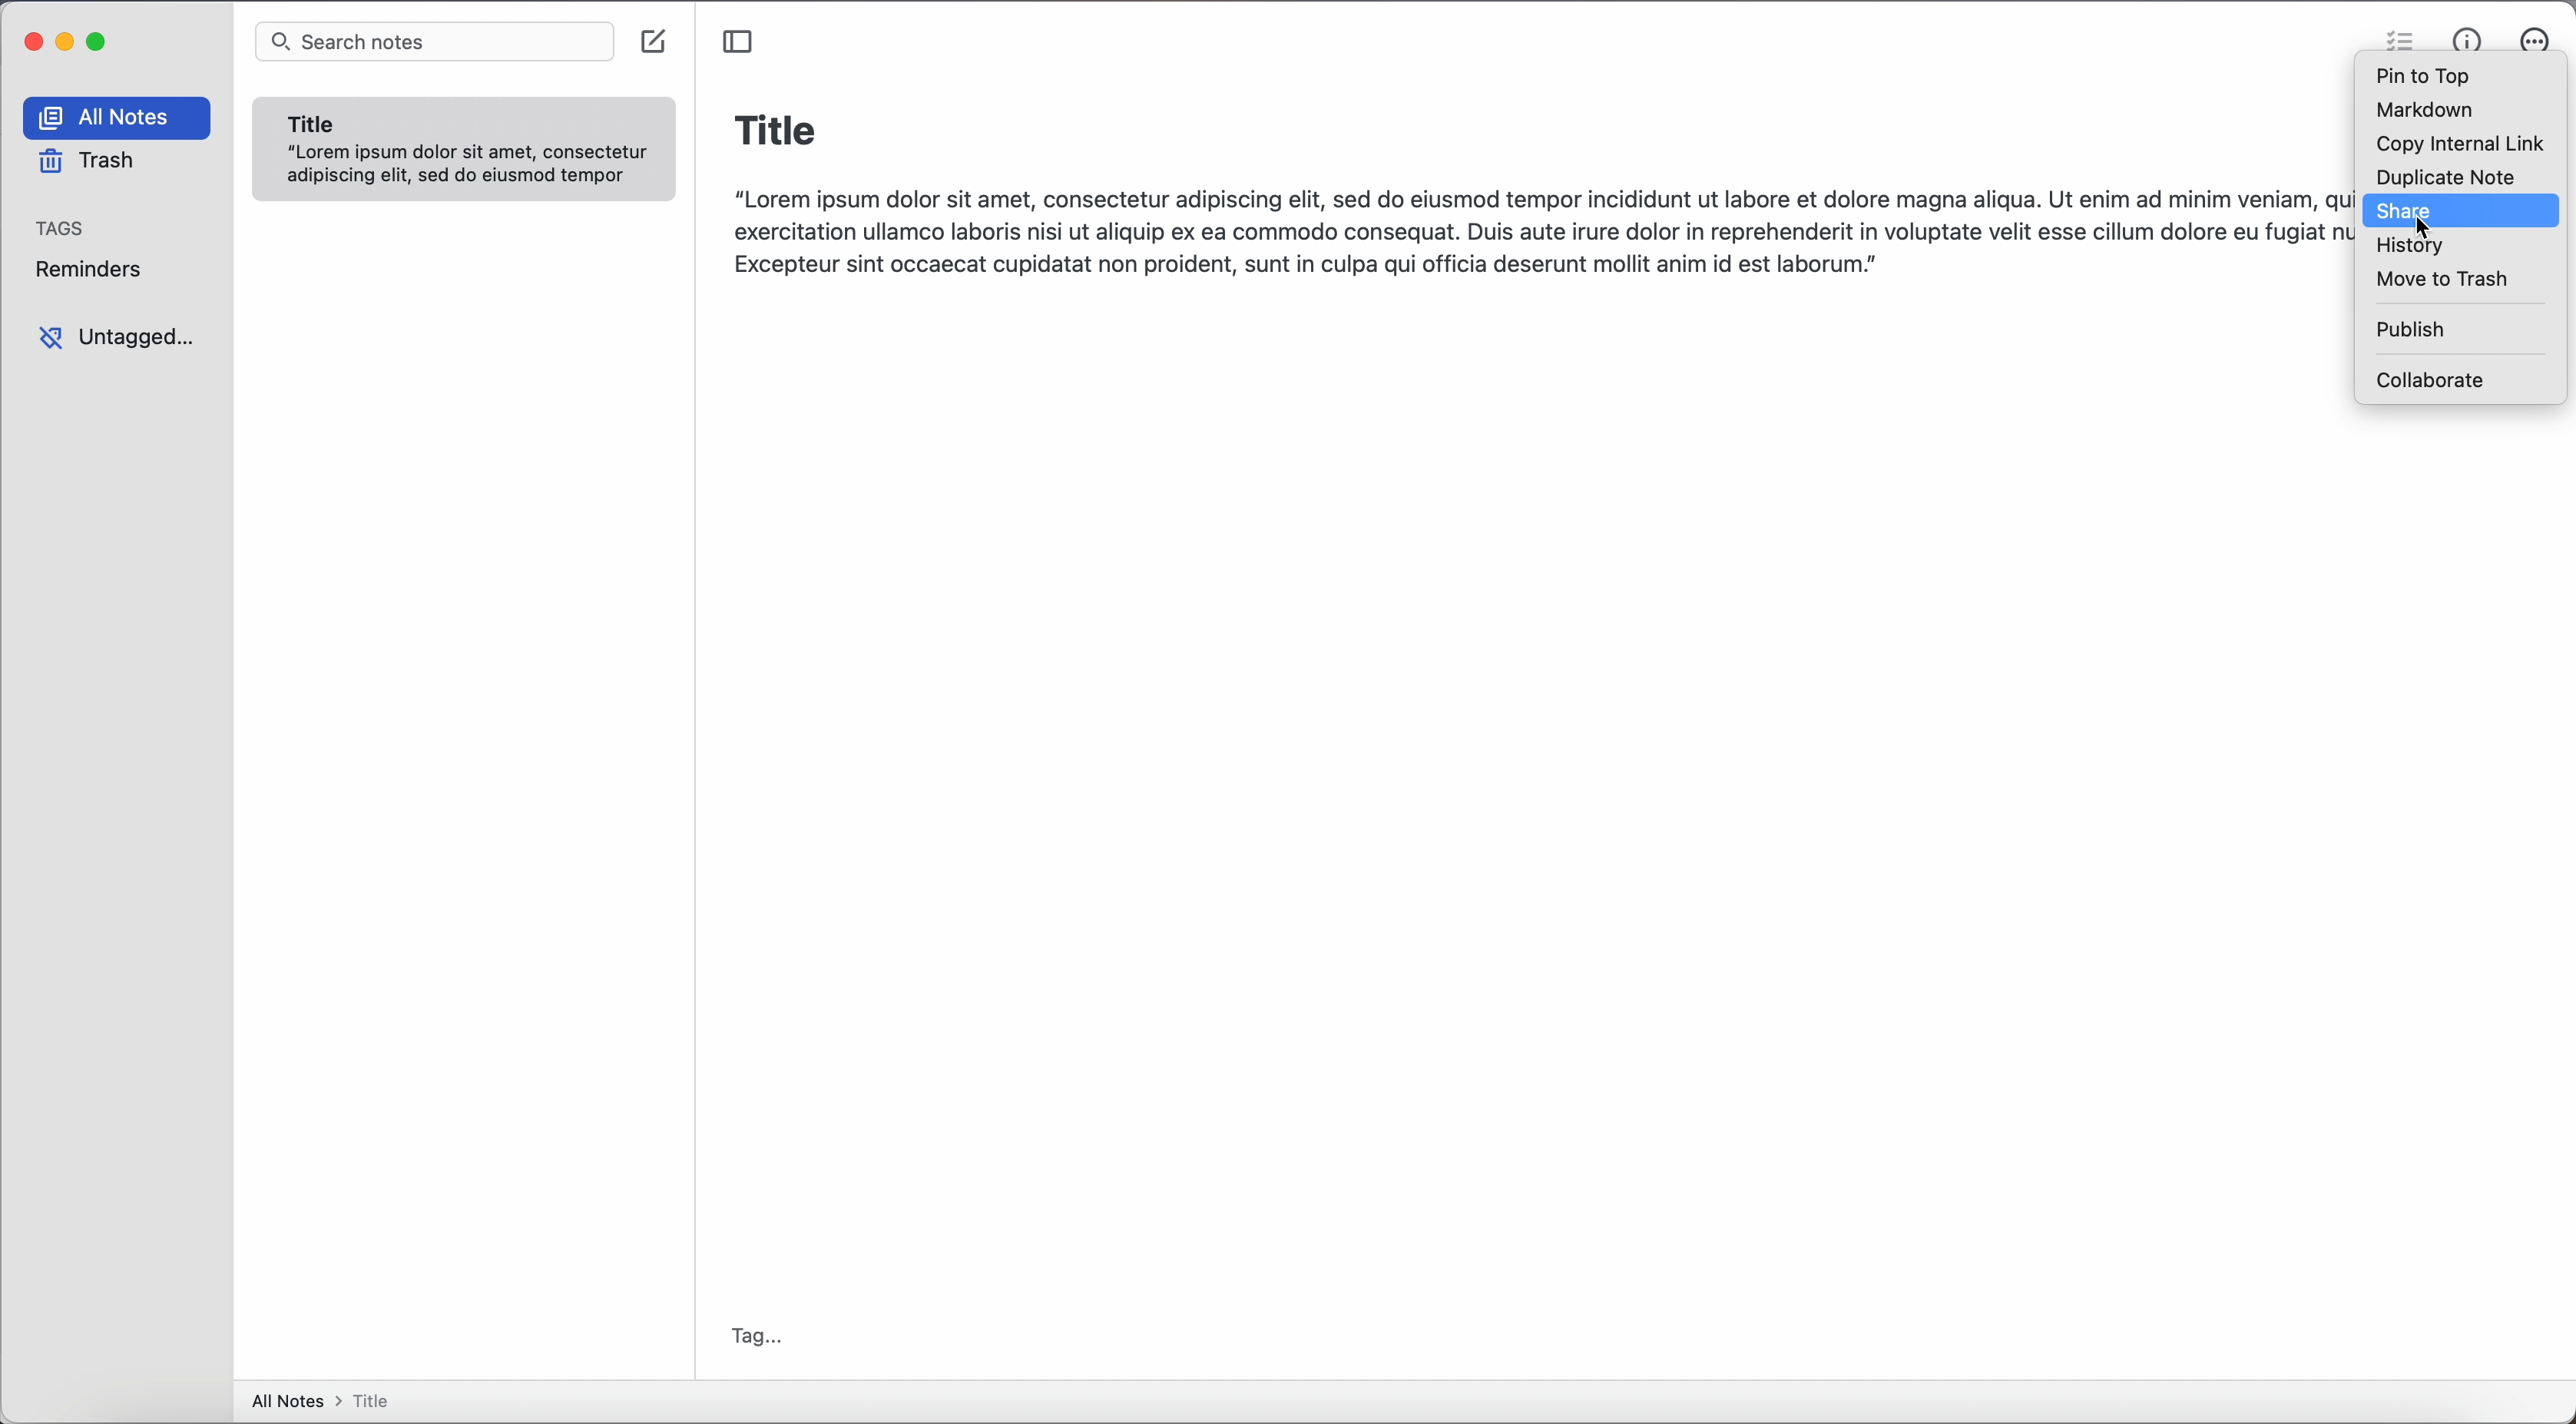  What do you see at coordinates (121, 118) in the screenshot?
I see `all notes` at bounding box center [121, 118].